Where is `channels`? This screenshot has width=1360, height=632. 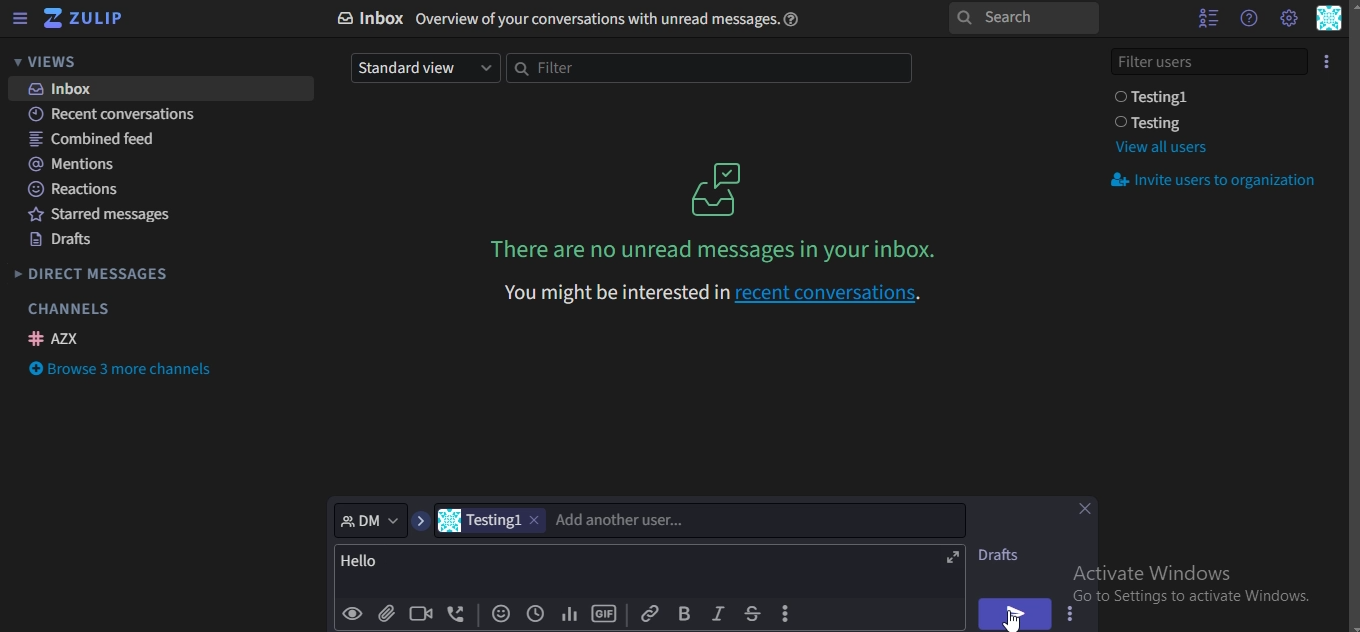
channels is located at coordinates (68, 309).